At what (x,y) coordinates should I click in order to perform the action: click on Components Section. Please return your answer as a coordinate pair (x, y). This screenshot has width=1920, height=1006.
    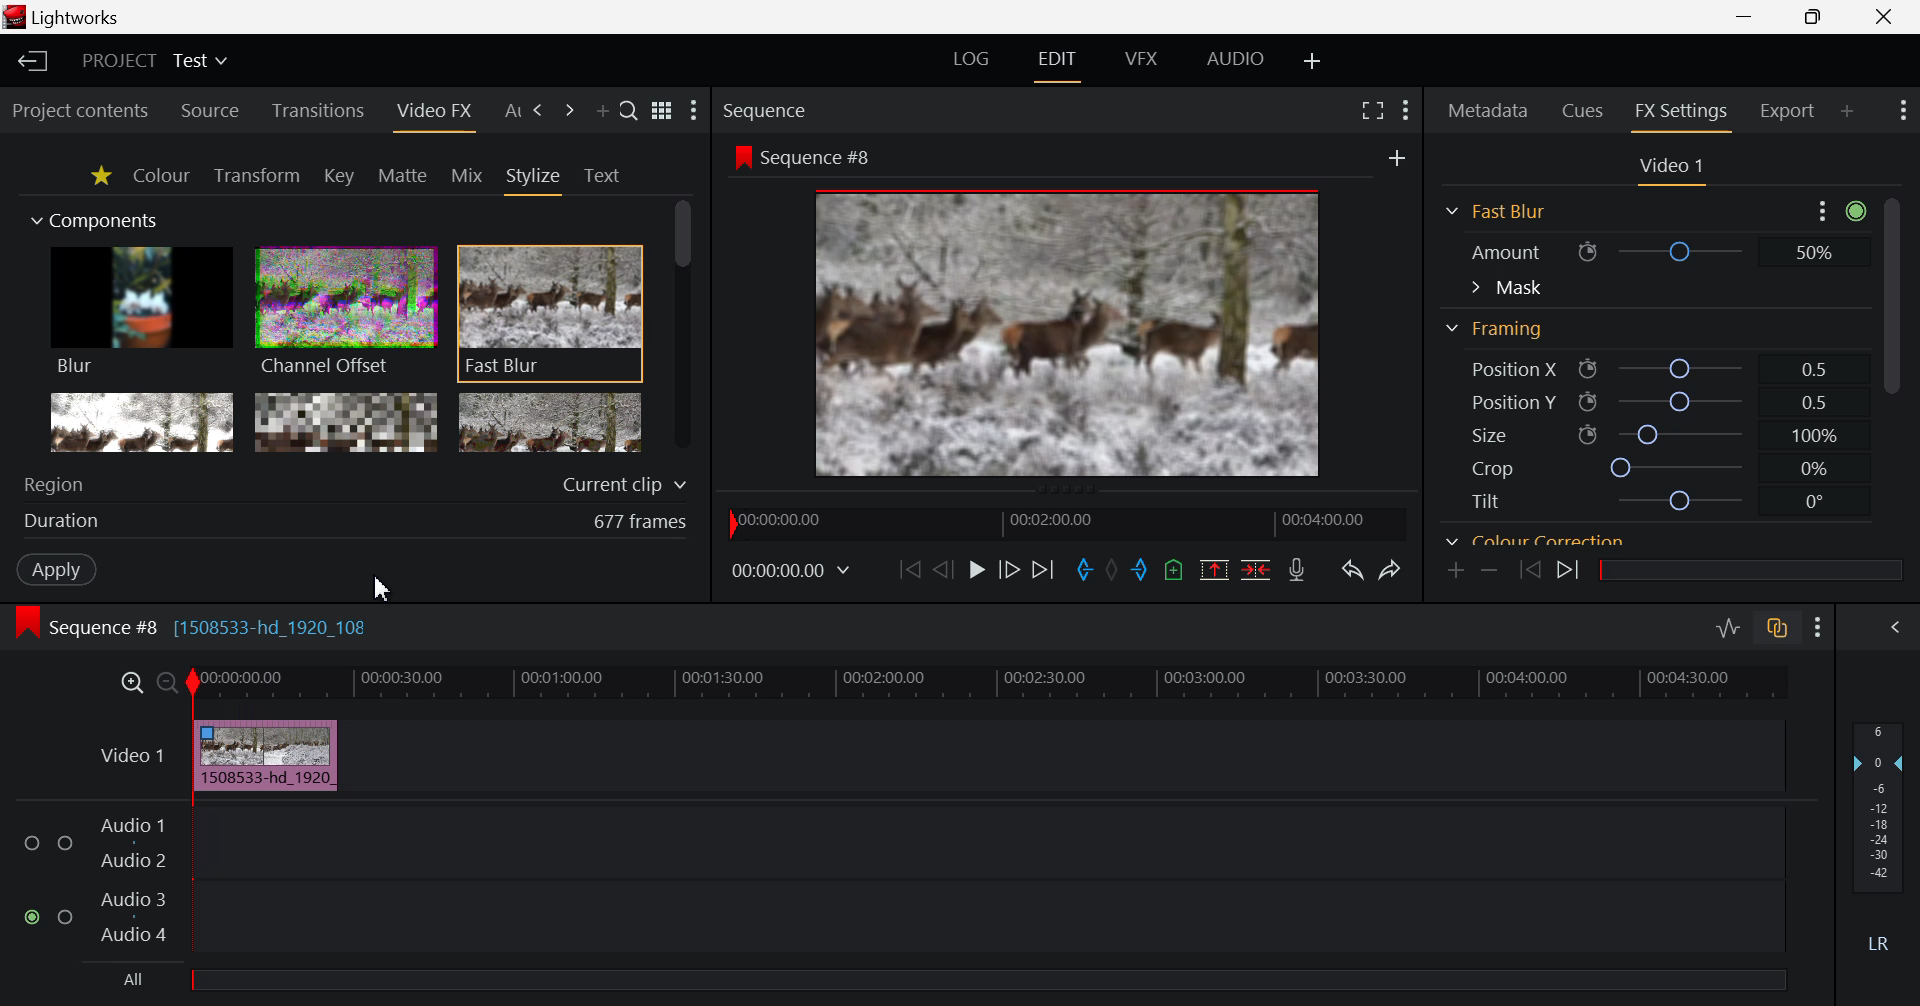
    Looking at the image, I should click on (101, 219).